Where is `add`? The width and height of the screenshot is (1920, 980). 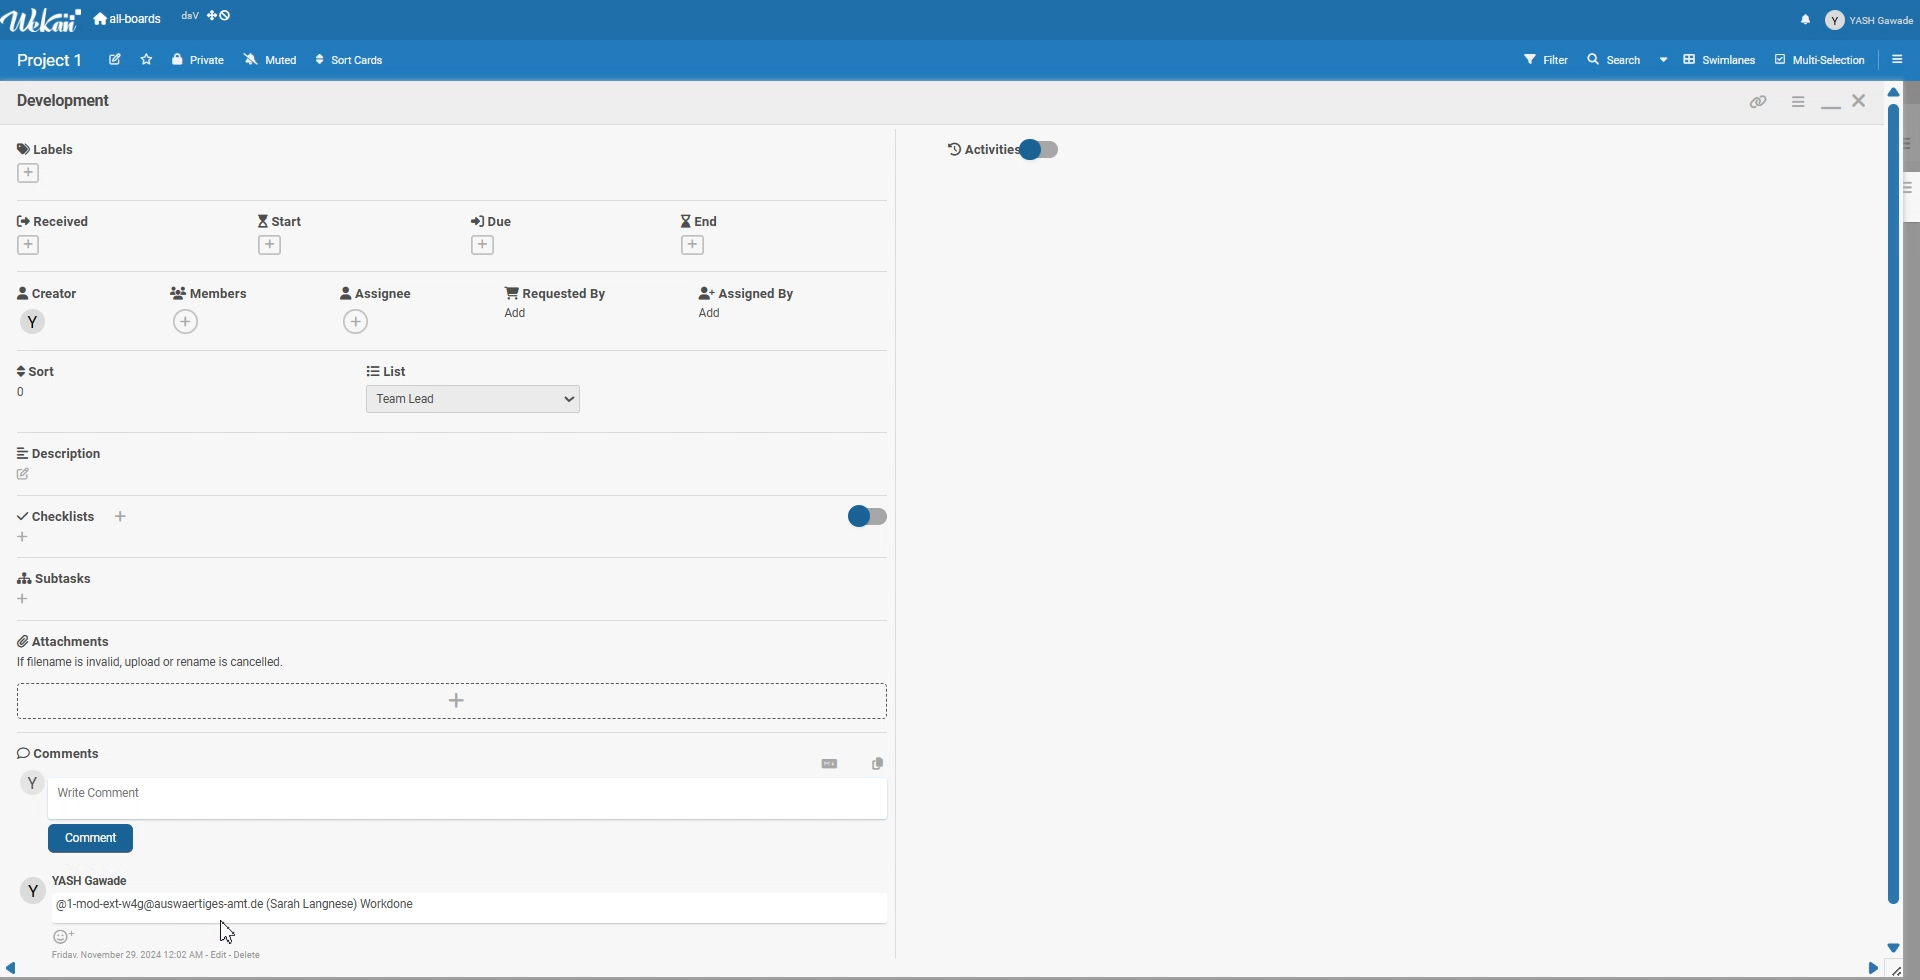
add is located at coordinates (27, 172).